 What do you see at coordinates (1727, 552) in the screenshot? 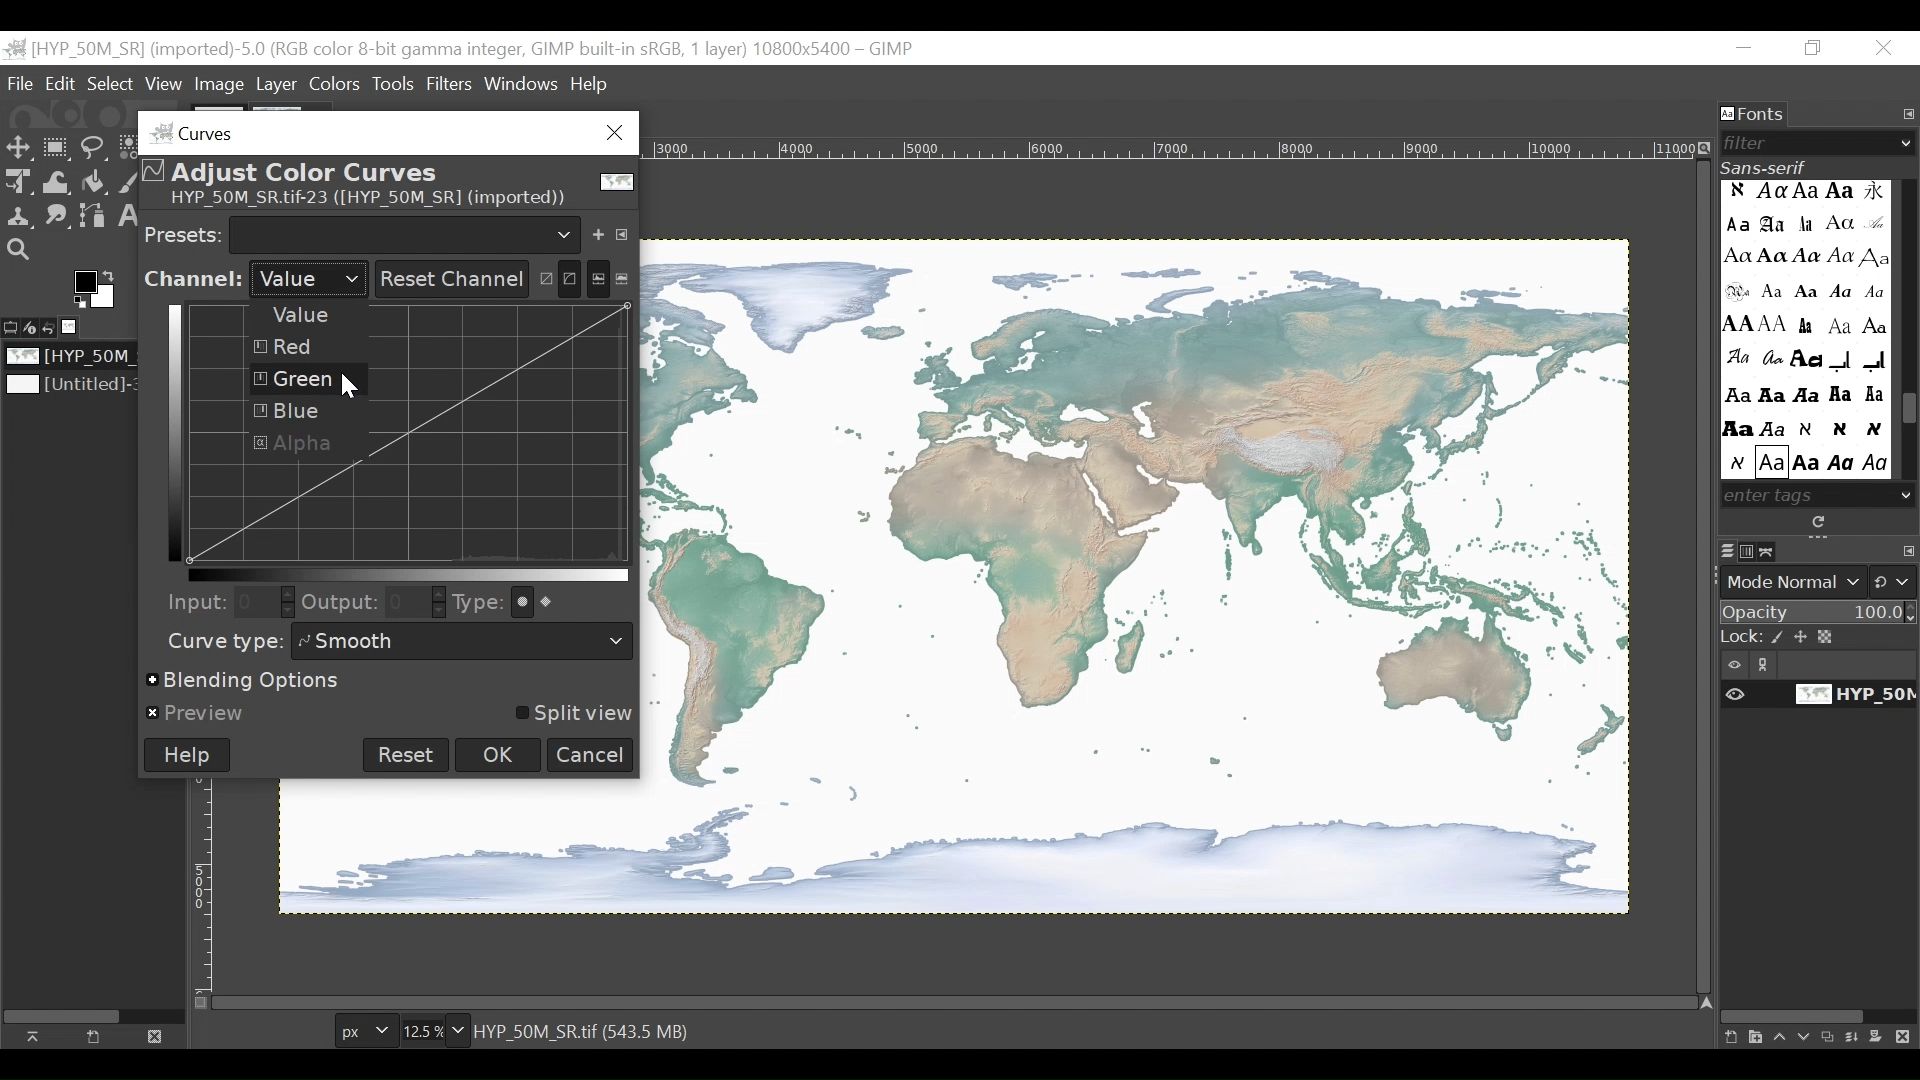
I see `Layers` at bounding box center [1727, 552].